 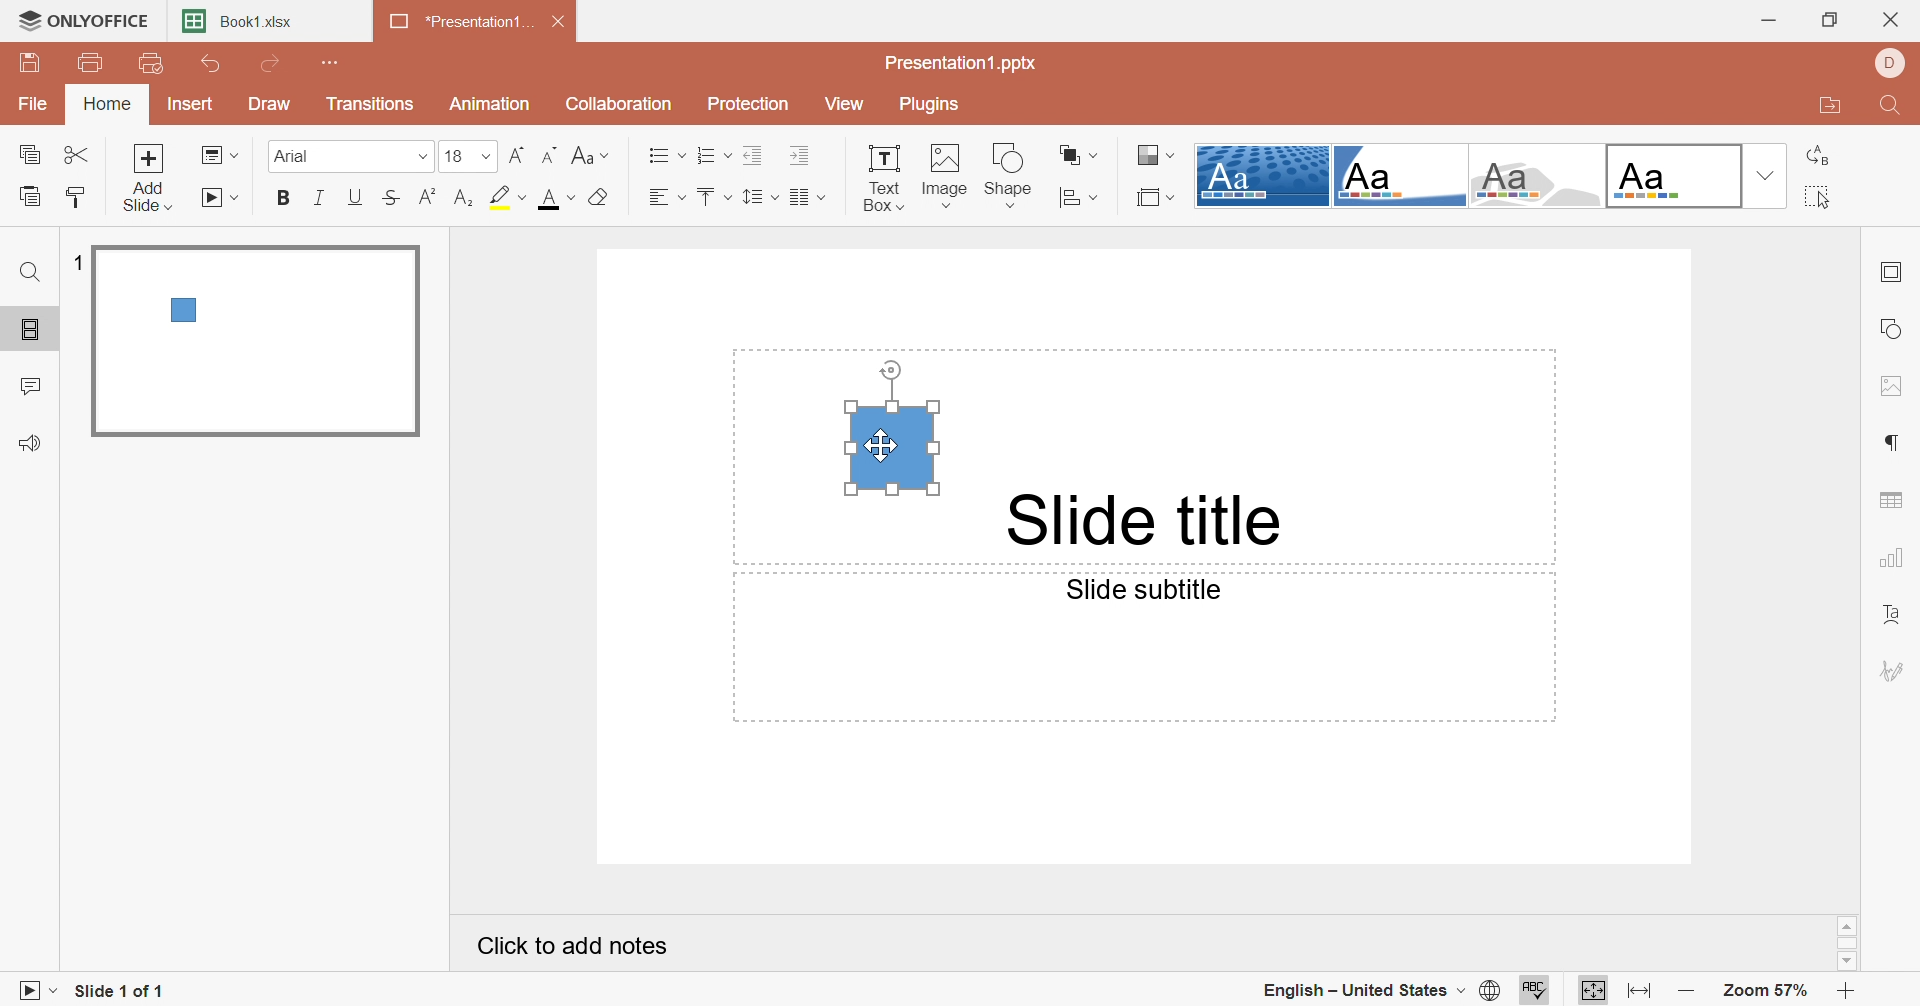 What do you see at coordinates (269, 106) in the screenshot?
I see `Draw` at bounding box center [269, 106].